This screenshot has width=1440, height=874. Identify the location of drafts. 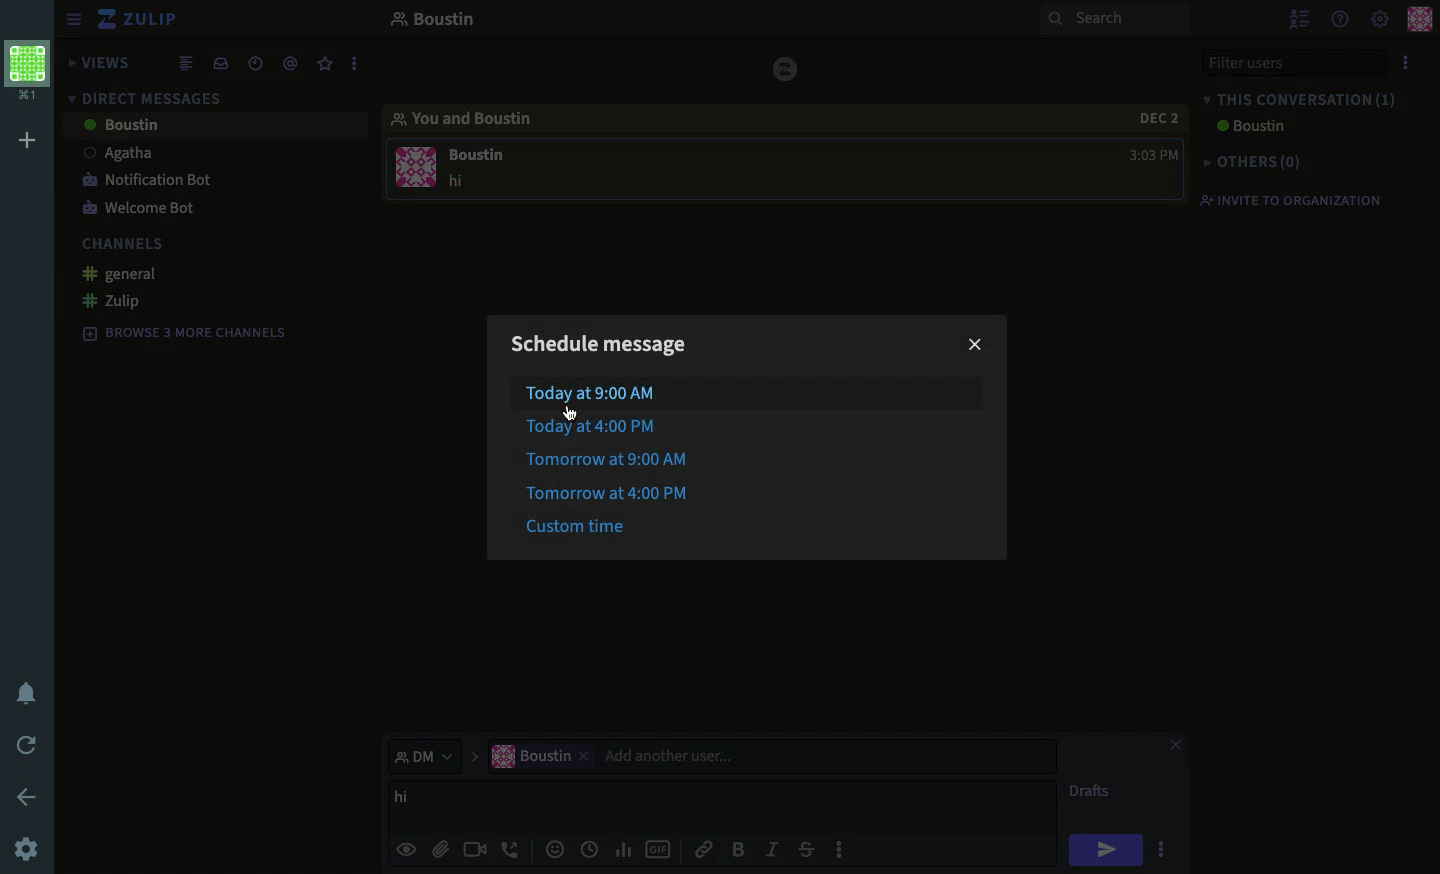
(1092, 792).